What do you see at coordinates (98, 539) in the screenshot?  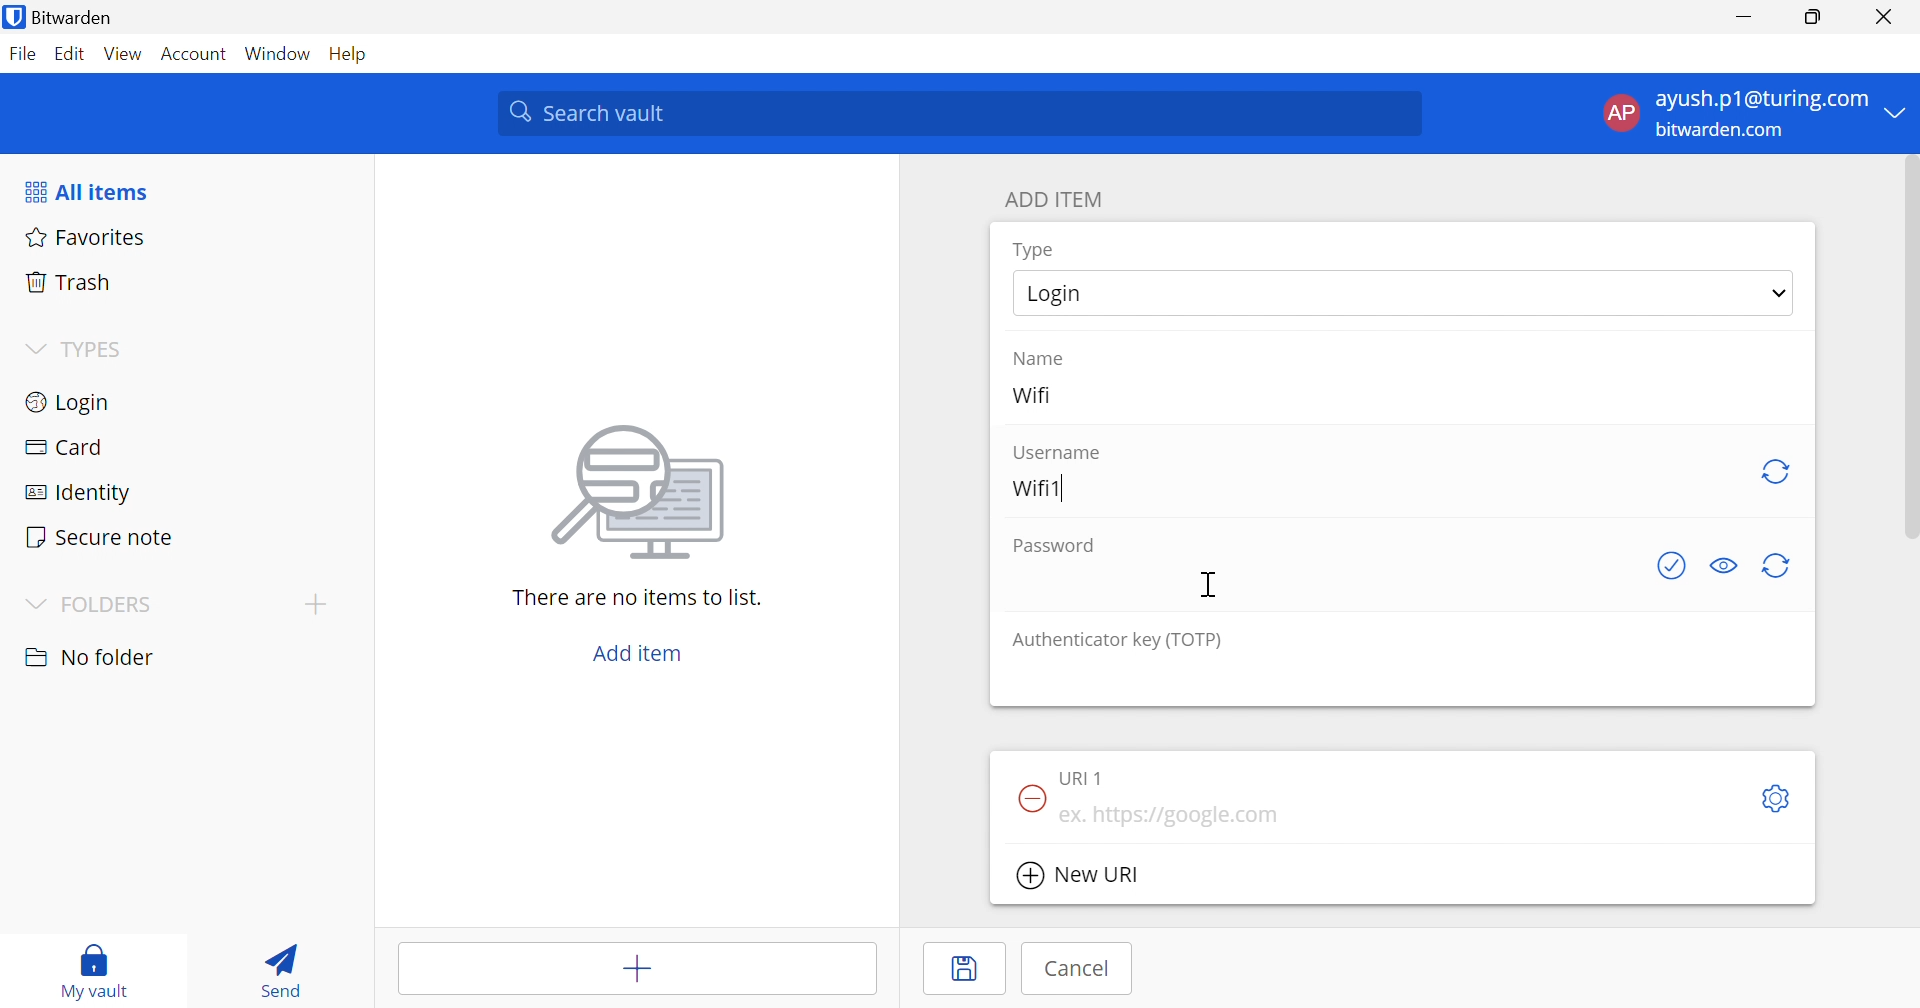 I see `Secure note` at bounding box center [98, 539].